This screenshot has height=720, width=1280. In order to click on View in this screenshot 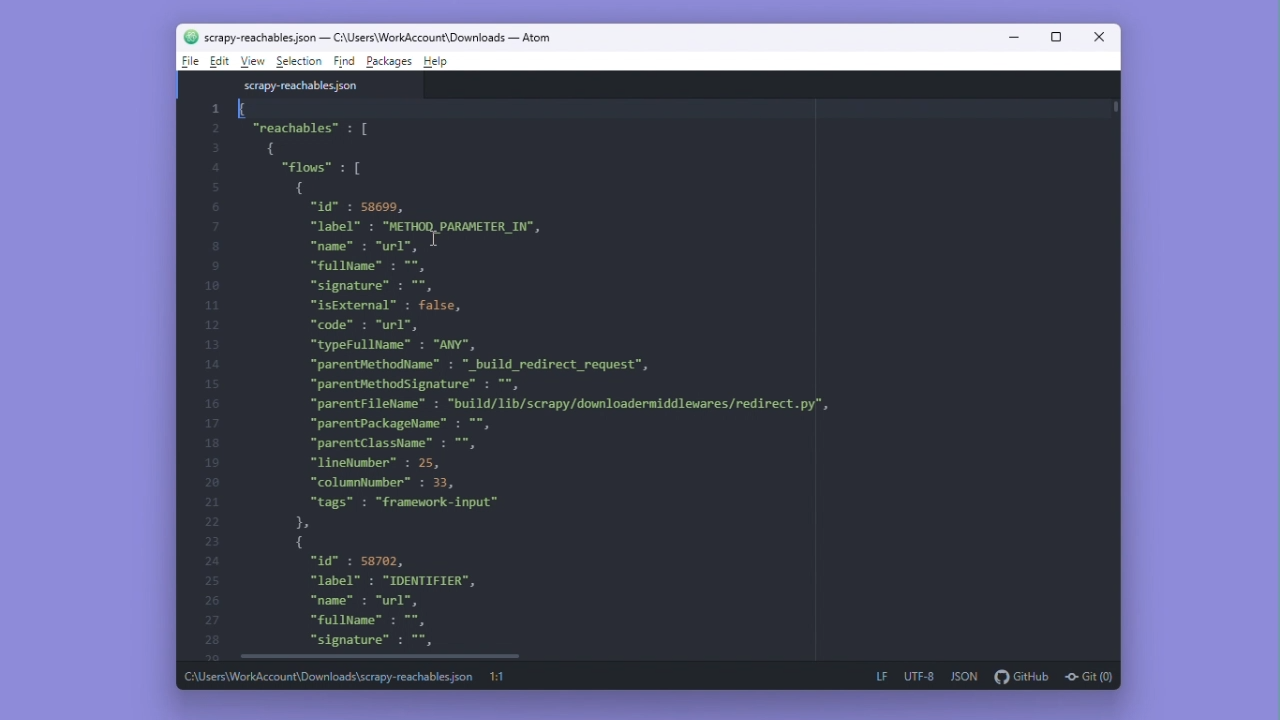, I will do `click(255, 63)`.